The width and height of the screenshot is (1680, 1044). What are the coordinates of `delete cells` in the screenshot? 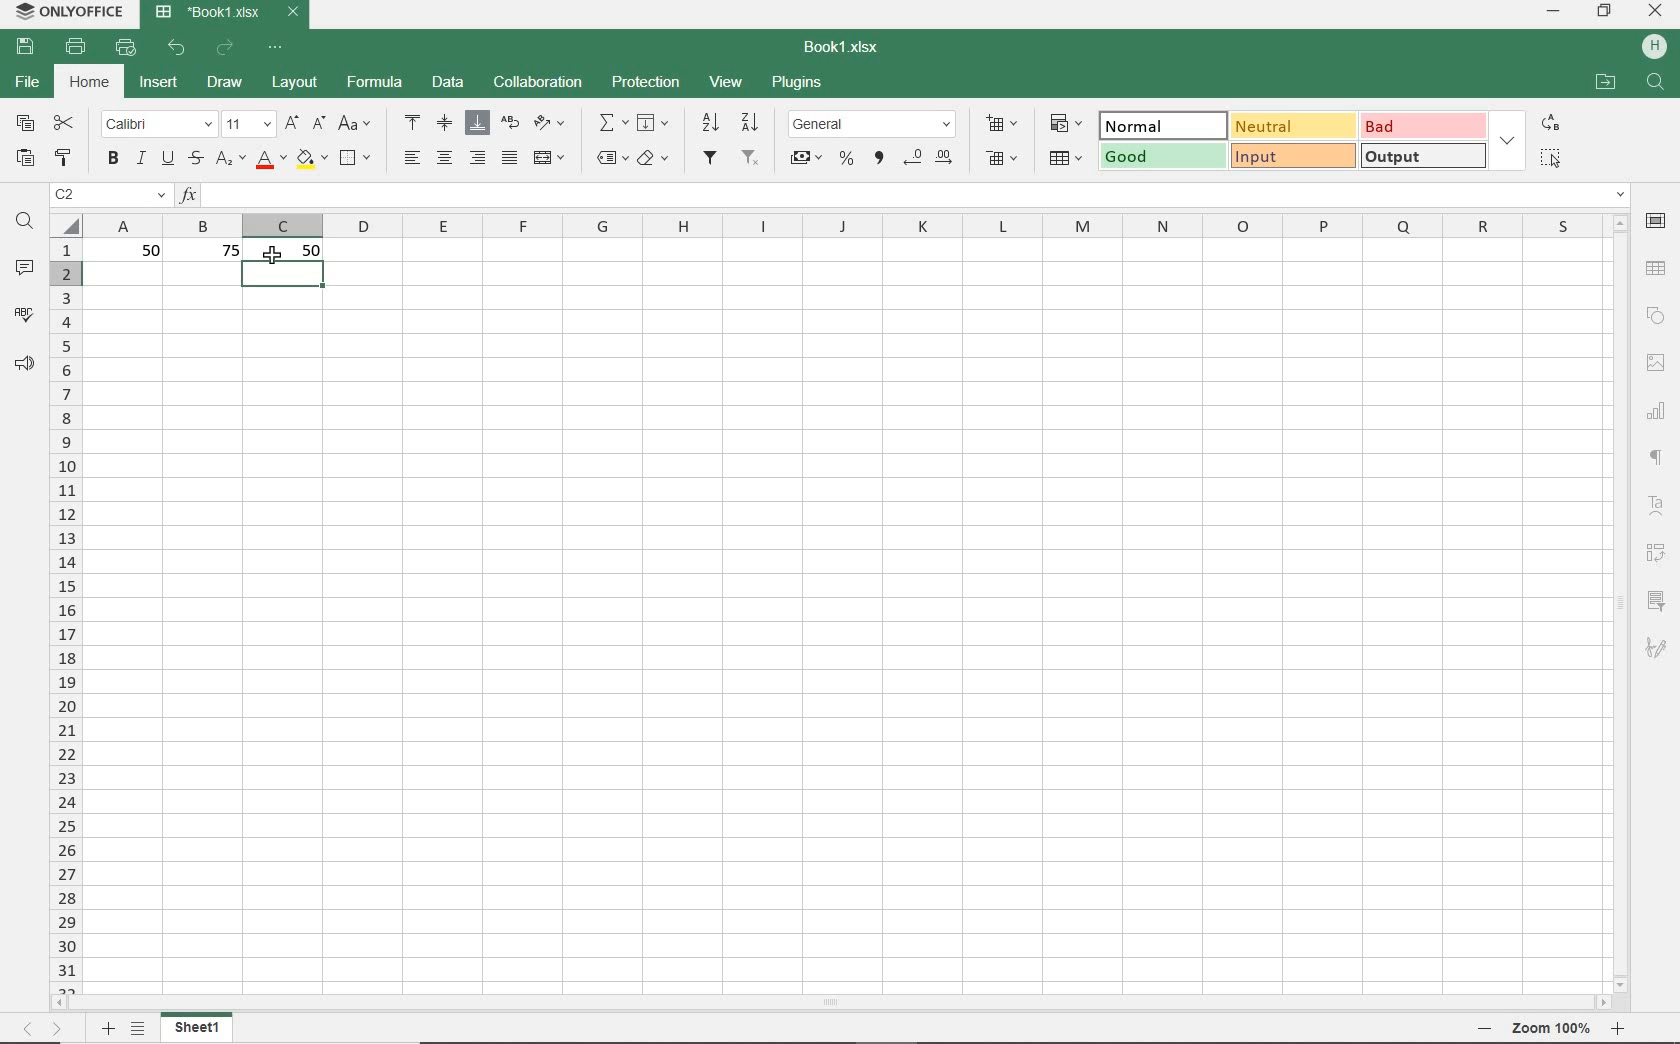 It's located at (1066, 160).